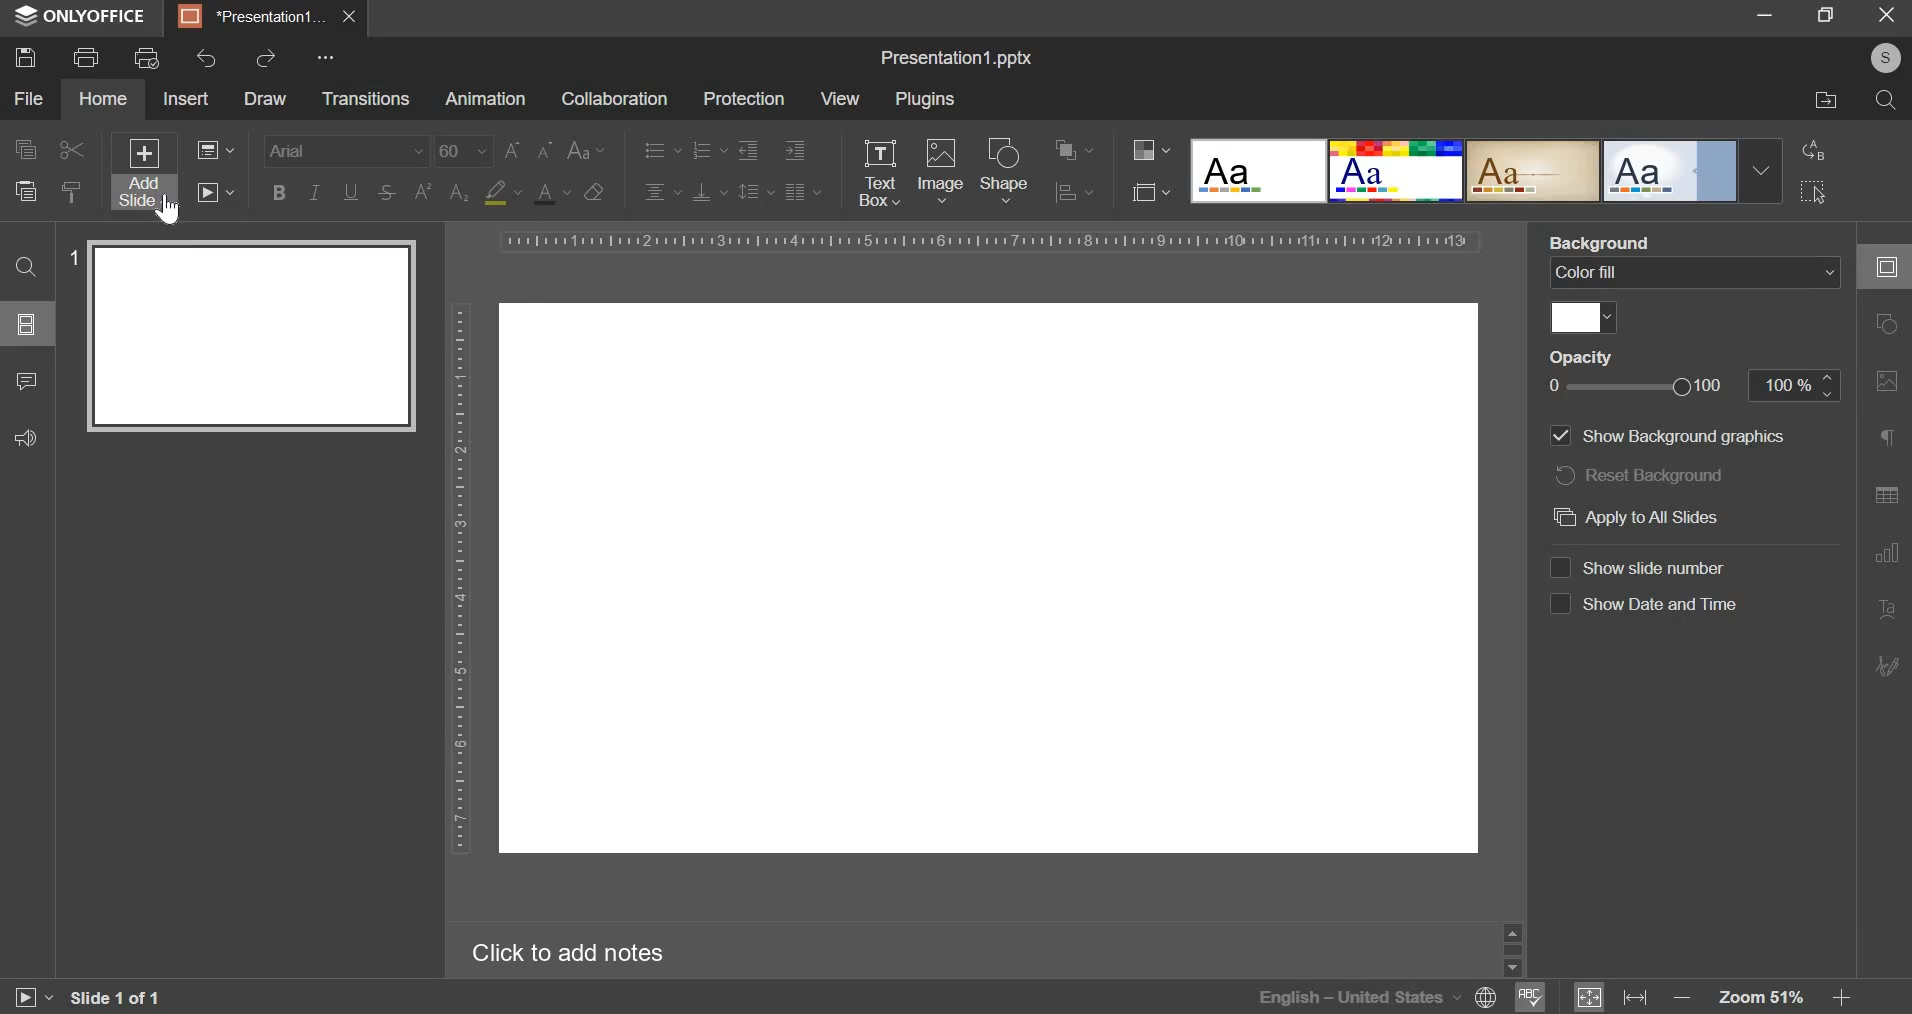  Describe the element at coordinates (350, 190) in the screenshot. I see `underline` at that location.